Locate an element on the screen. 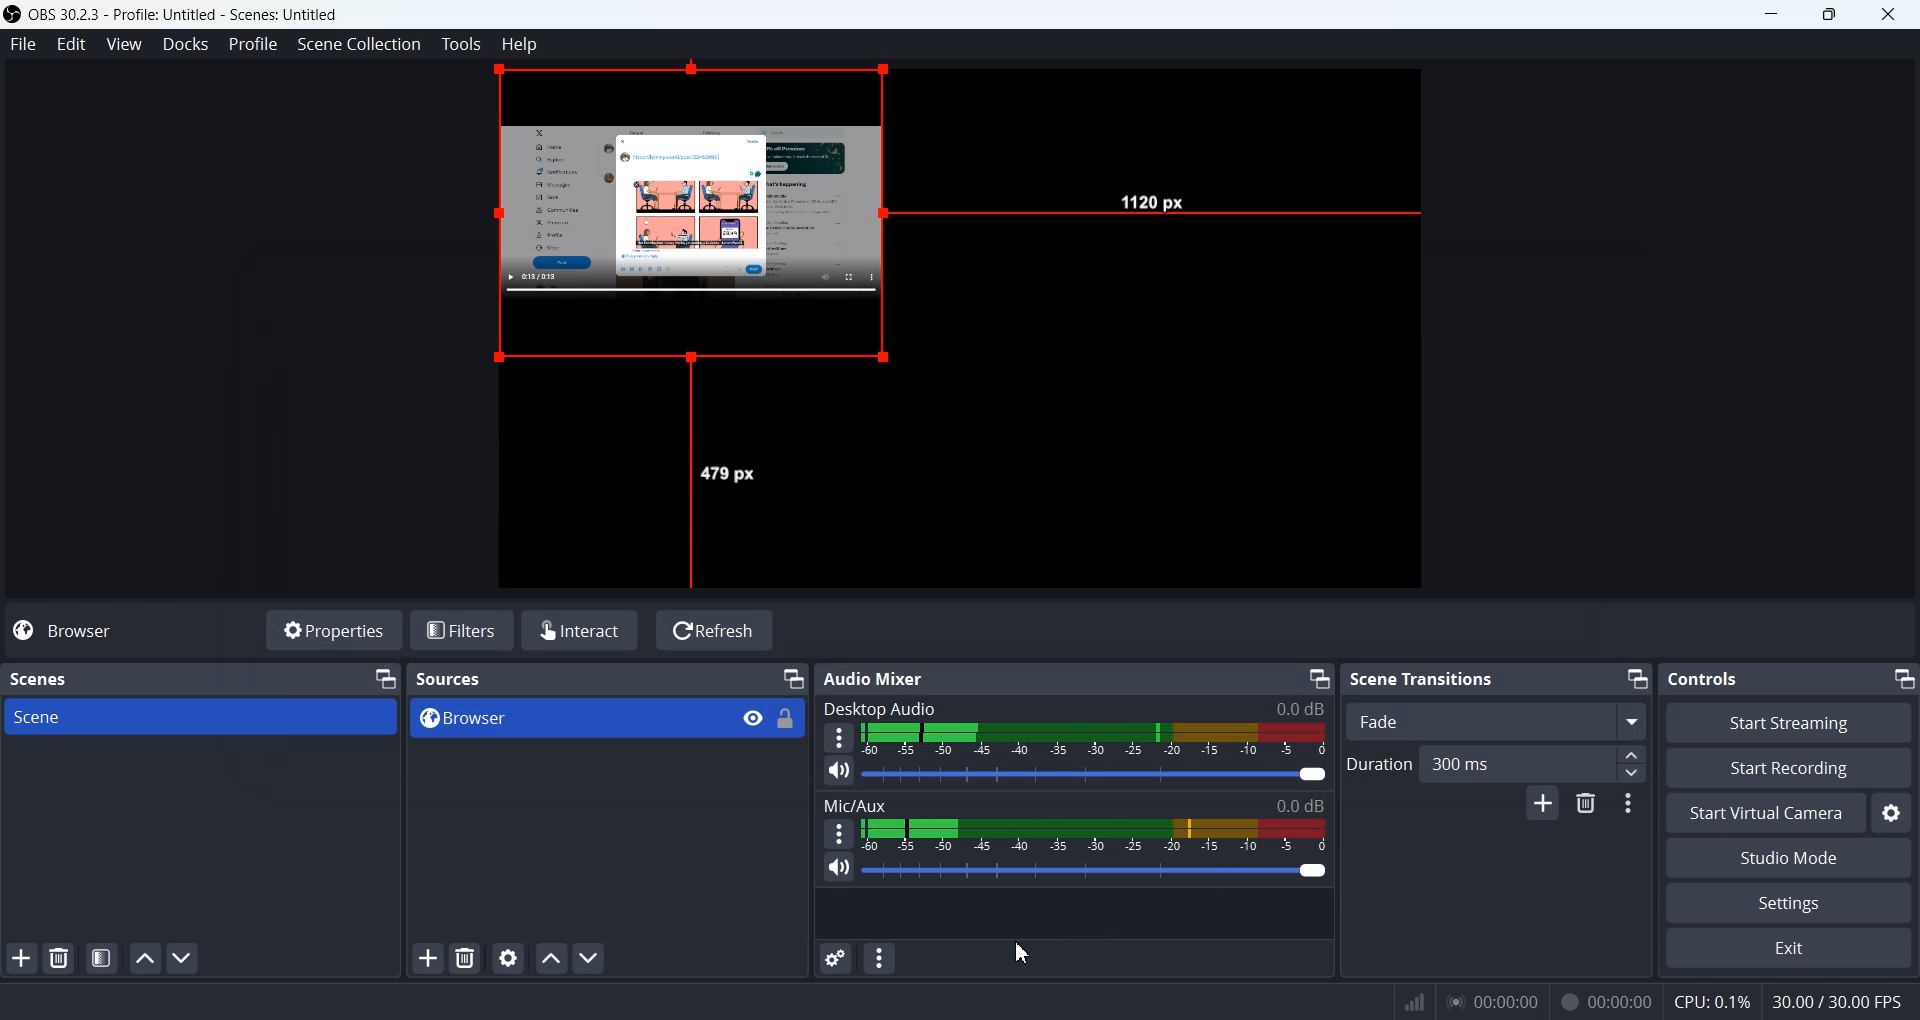 This screenshot has width=1920, height=1020. Signals is located at coordinates (1408, 1002).